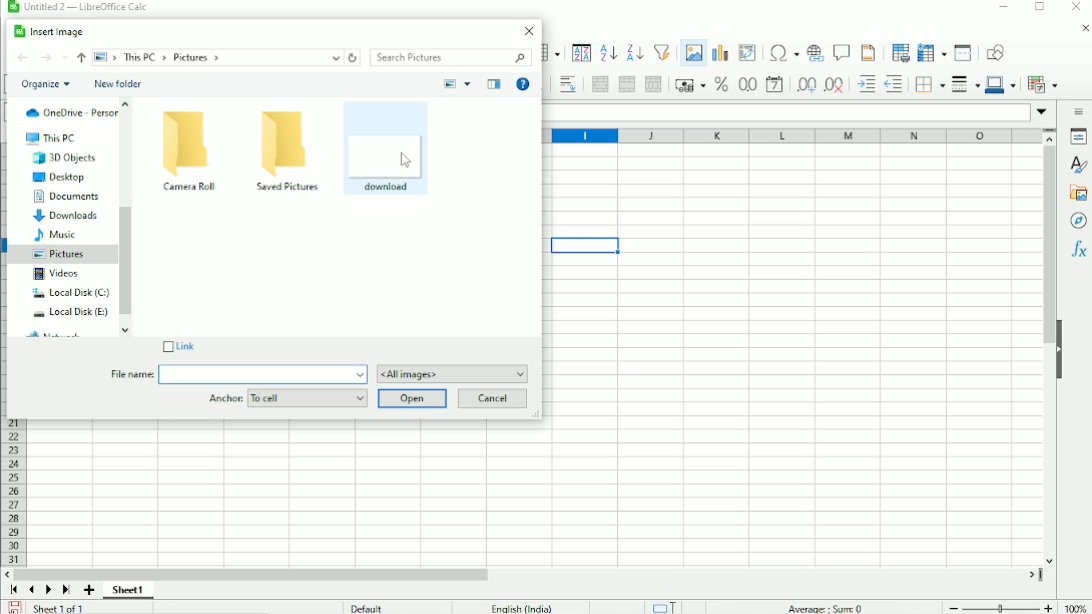  I want to click on Functions, so click(1079, 248).